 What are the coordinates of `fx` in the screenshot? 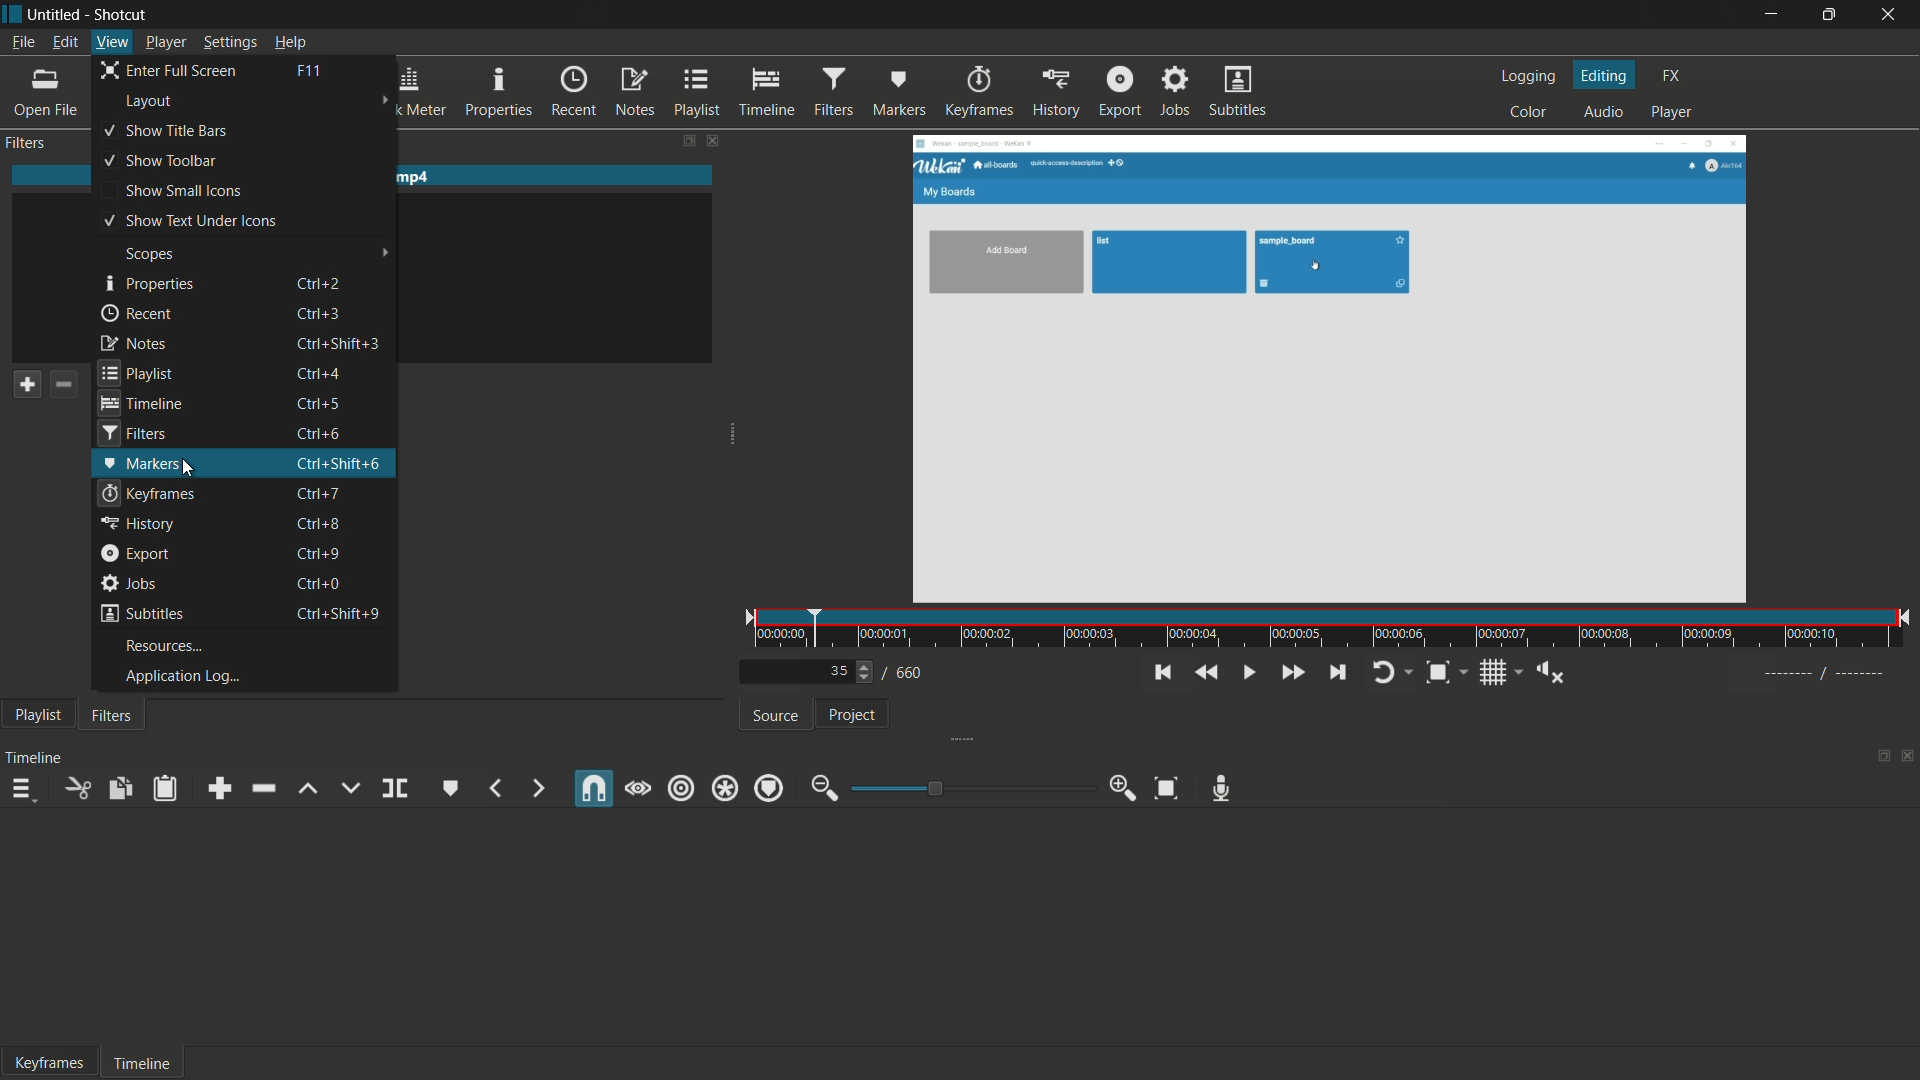 It's located at (1670, 76).